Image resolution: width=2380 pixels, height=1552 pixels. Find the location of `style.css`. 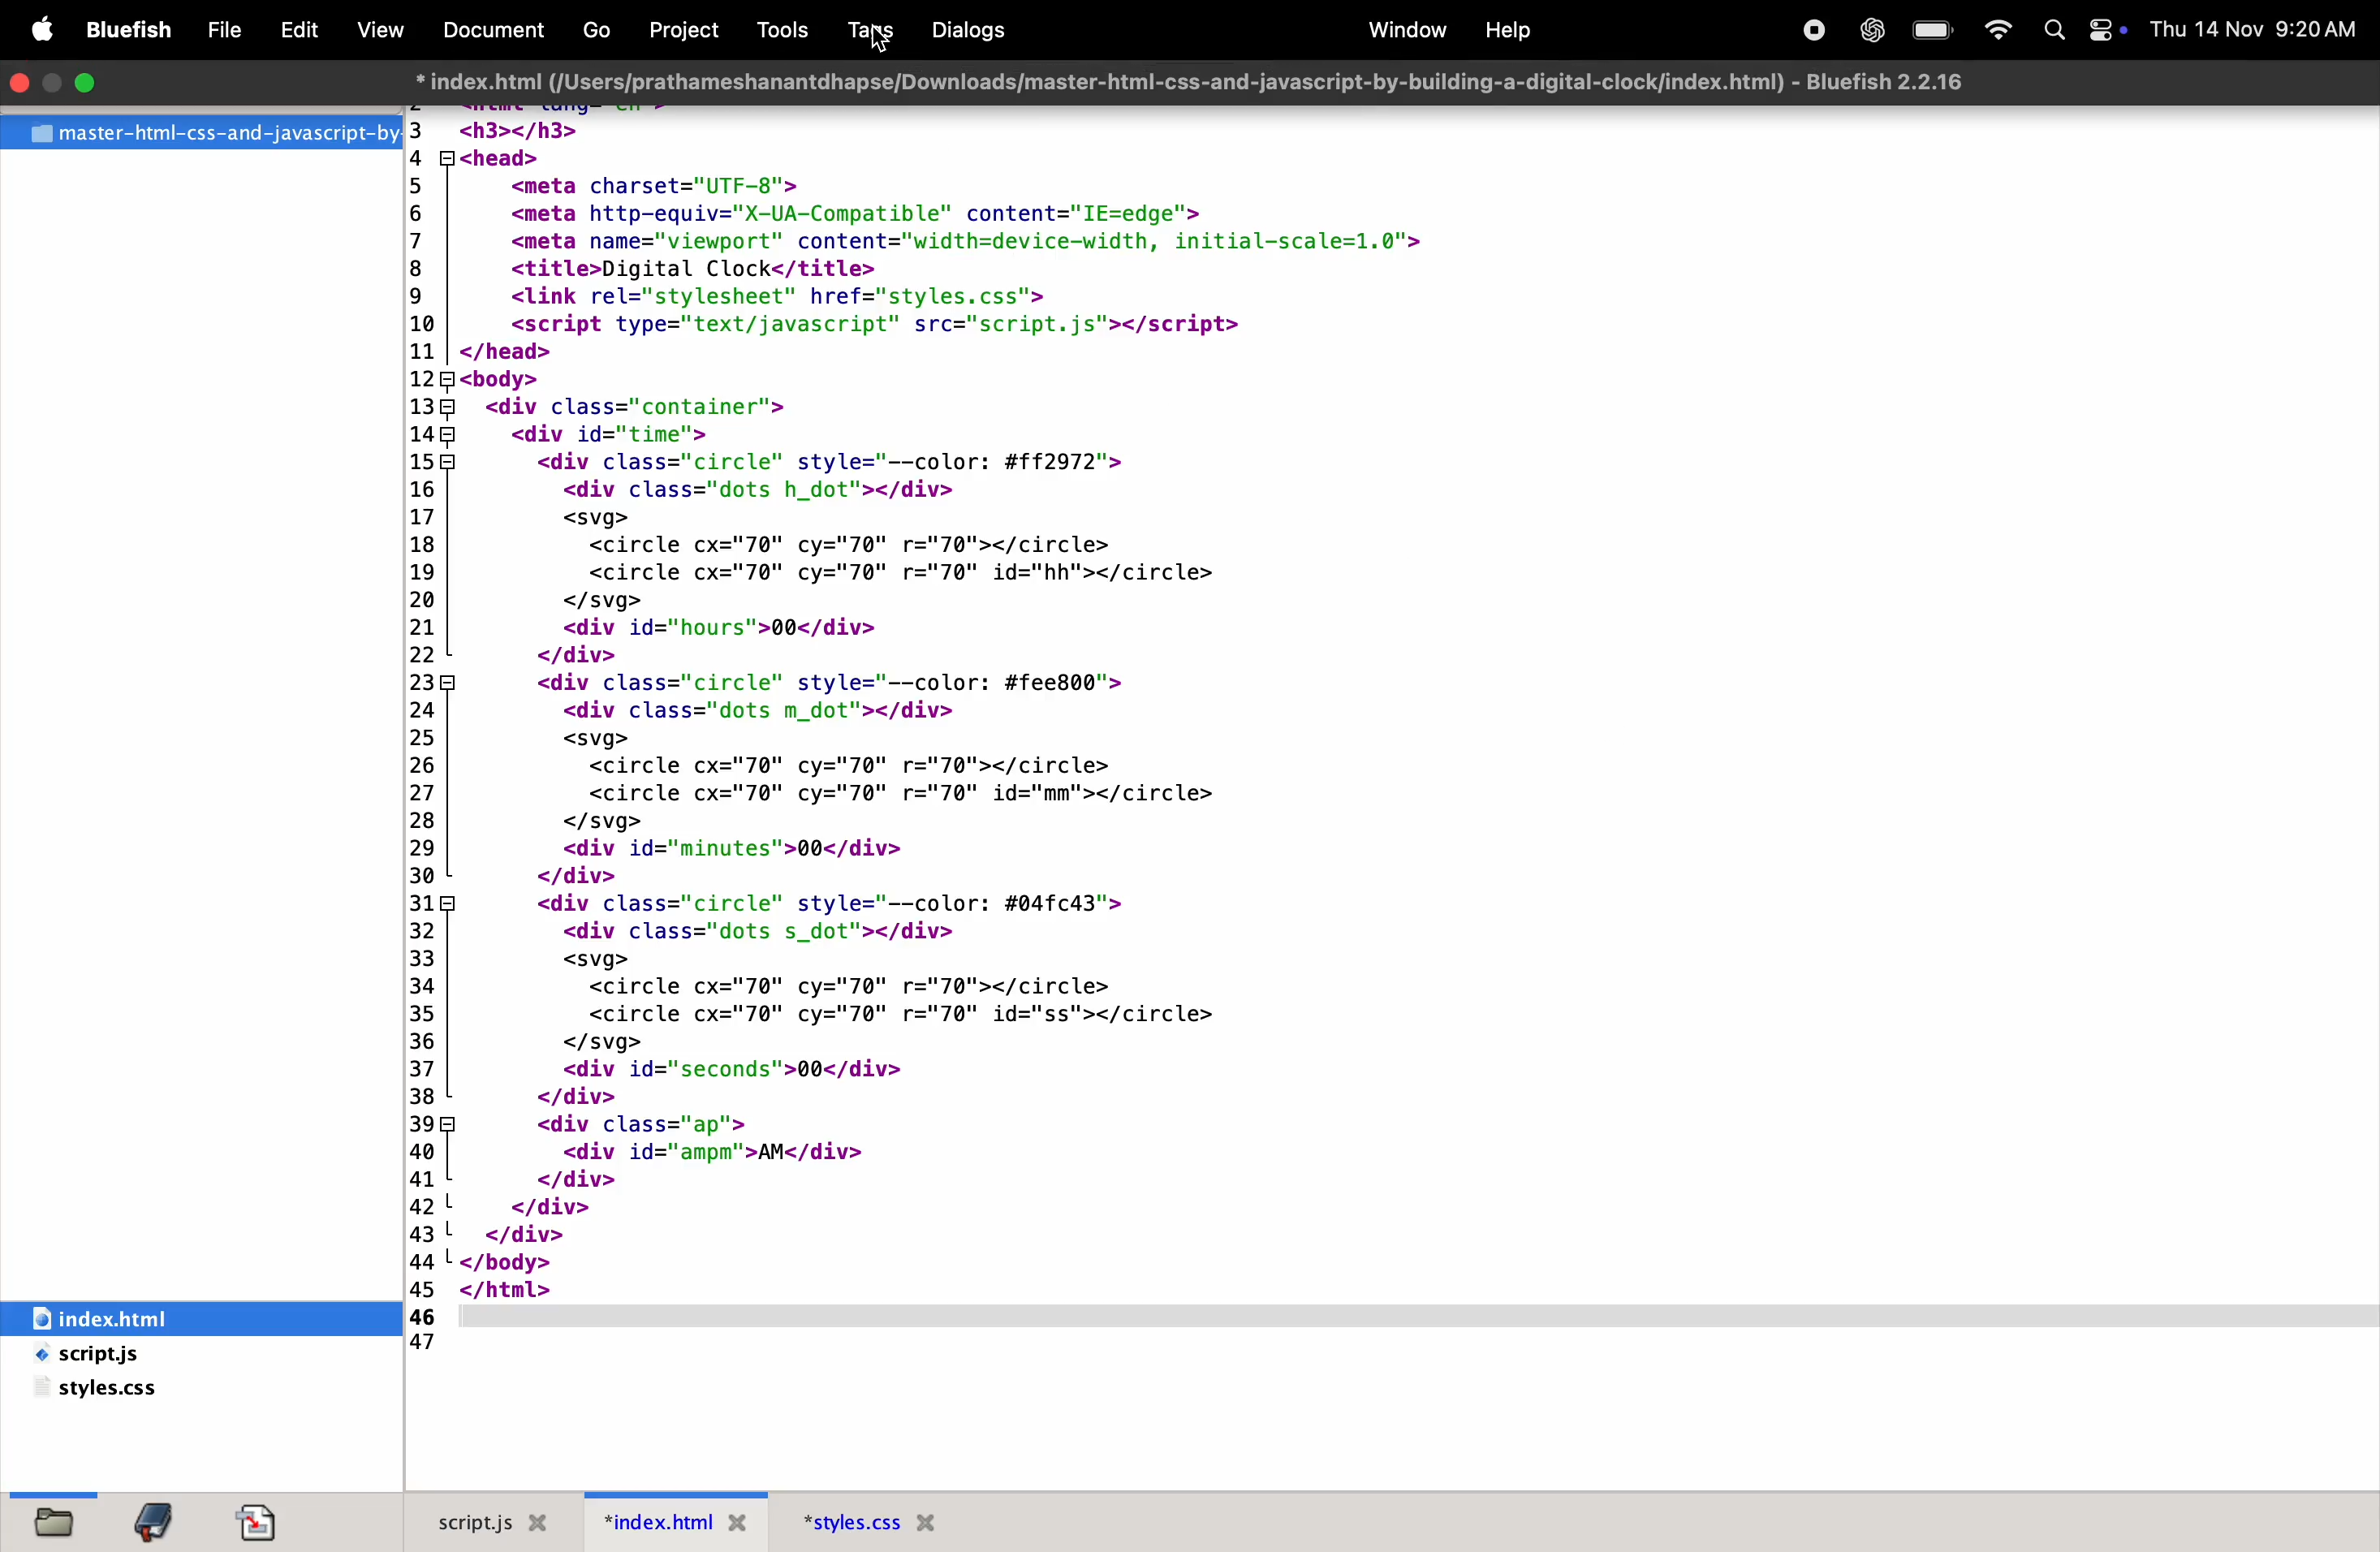

style.css is located at coordinates (106, 1393).